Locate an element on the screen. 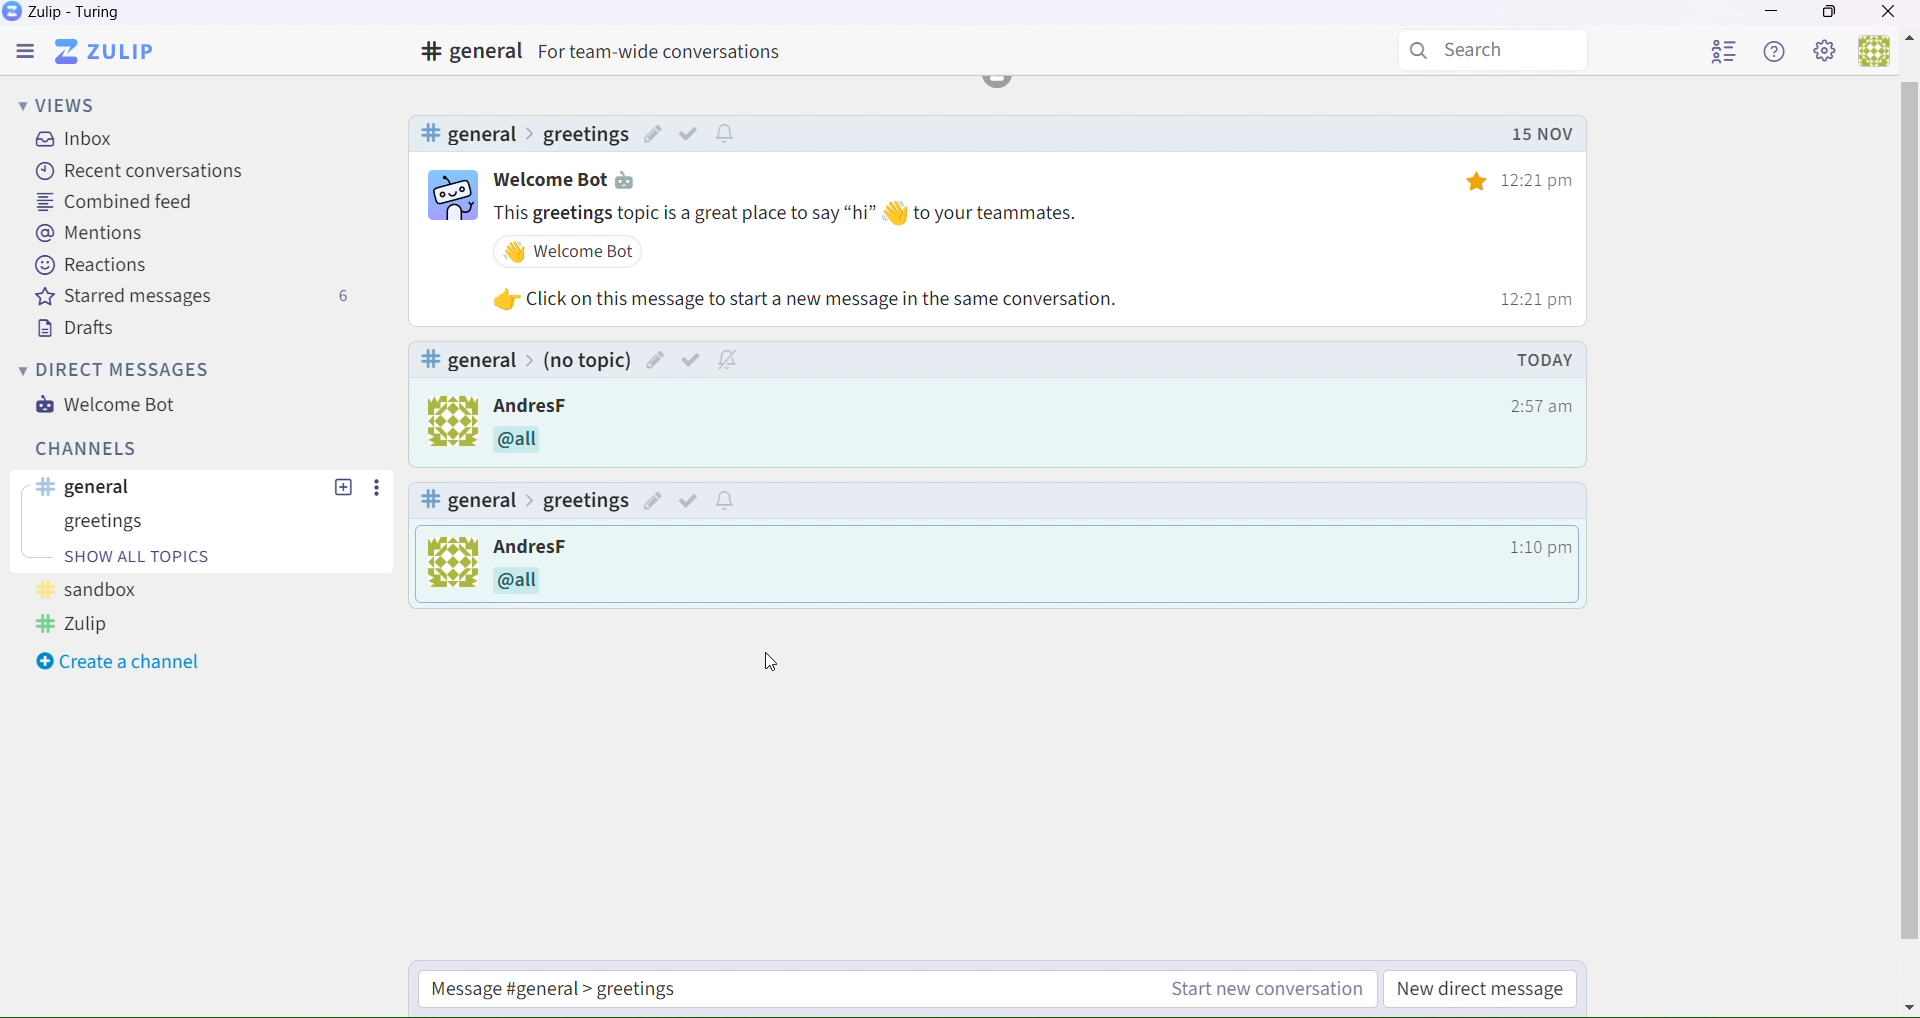  Start a new conversation is located at coordinates (696, 990).